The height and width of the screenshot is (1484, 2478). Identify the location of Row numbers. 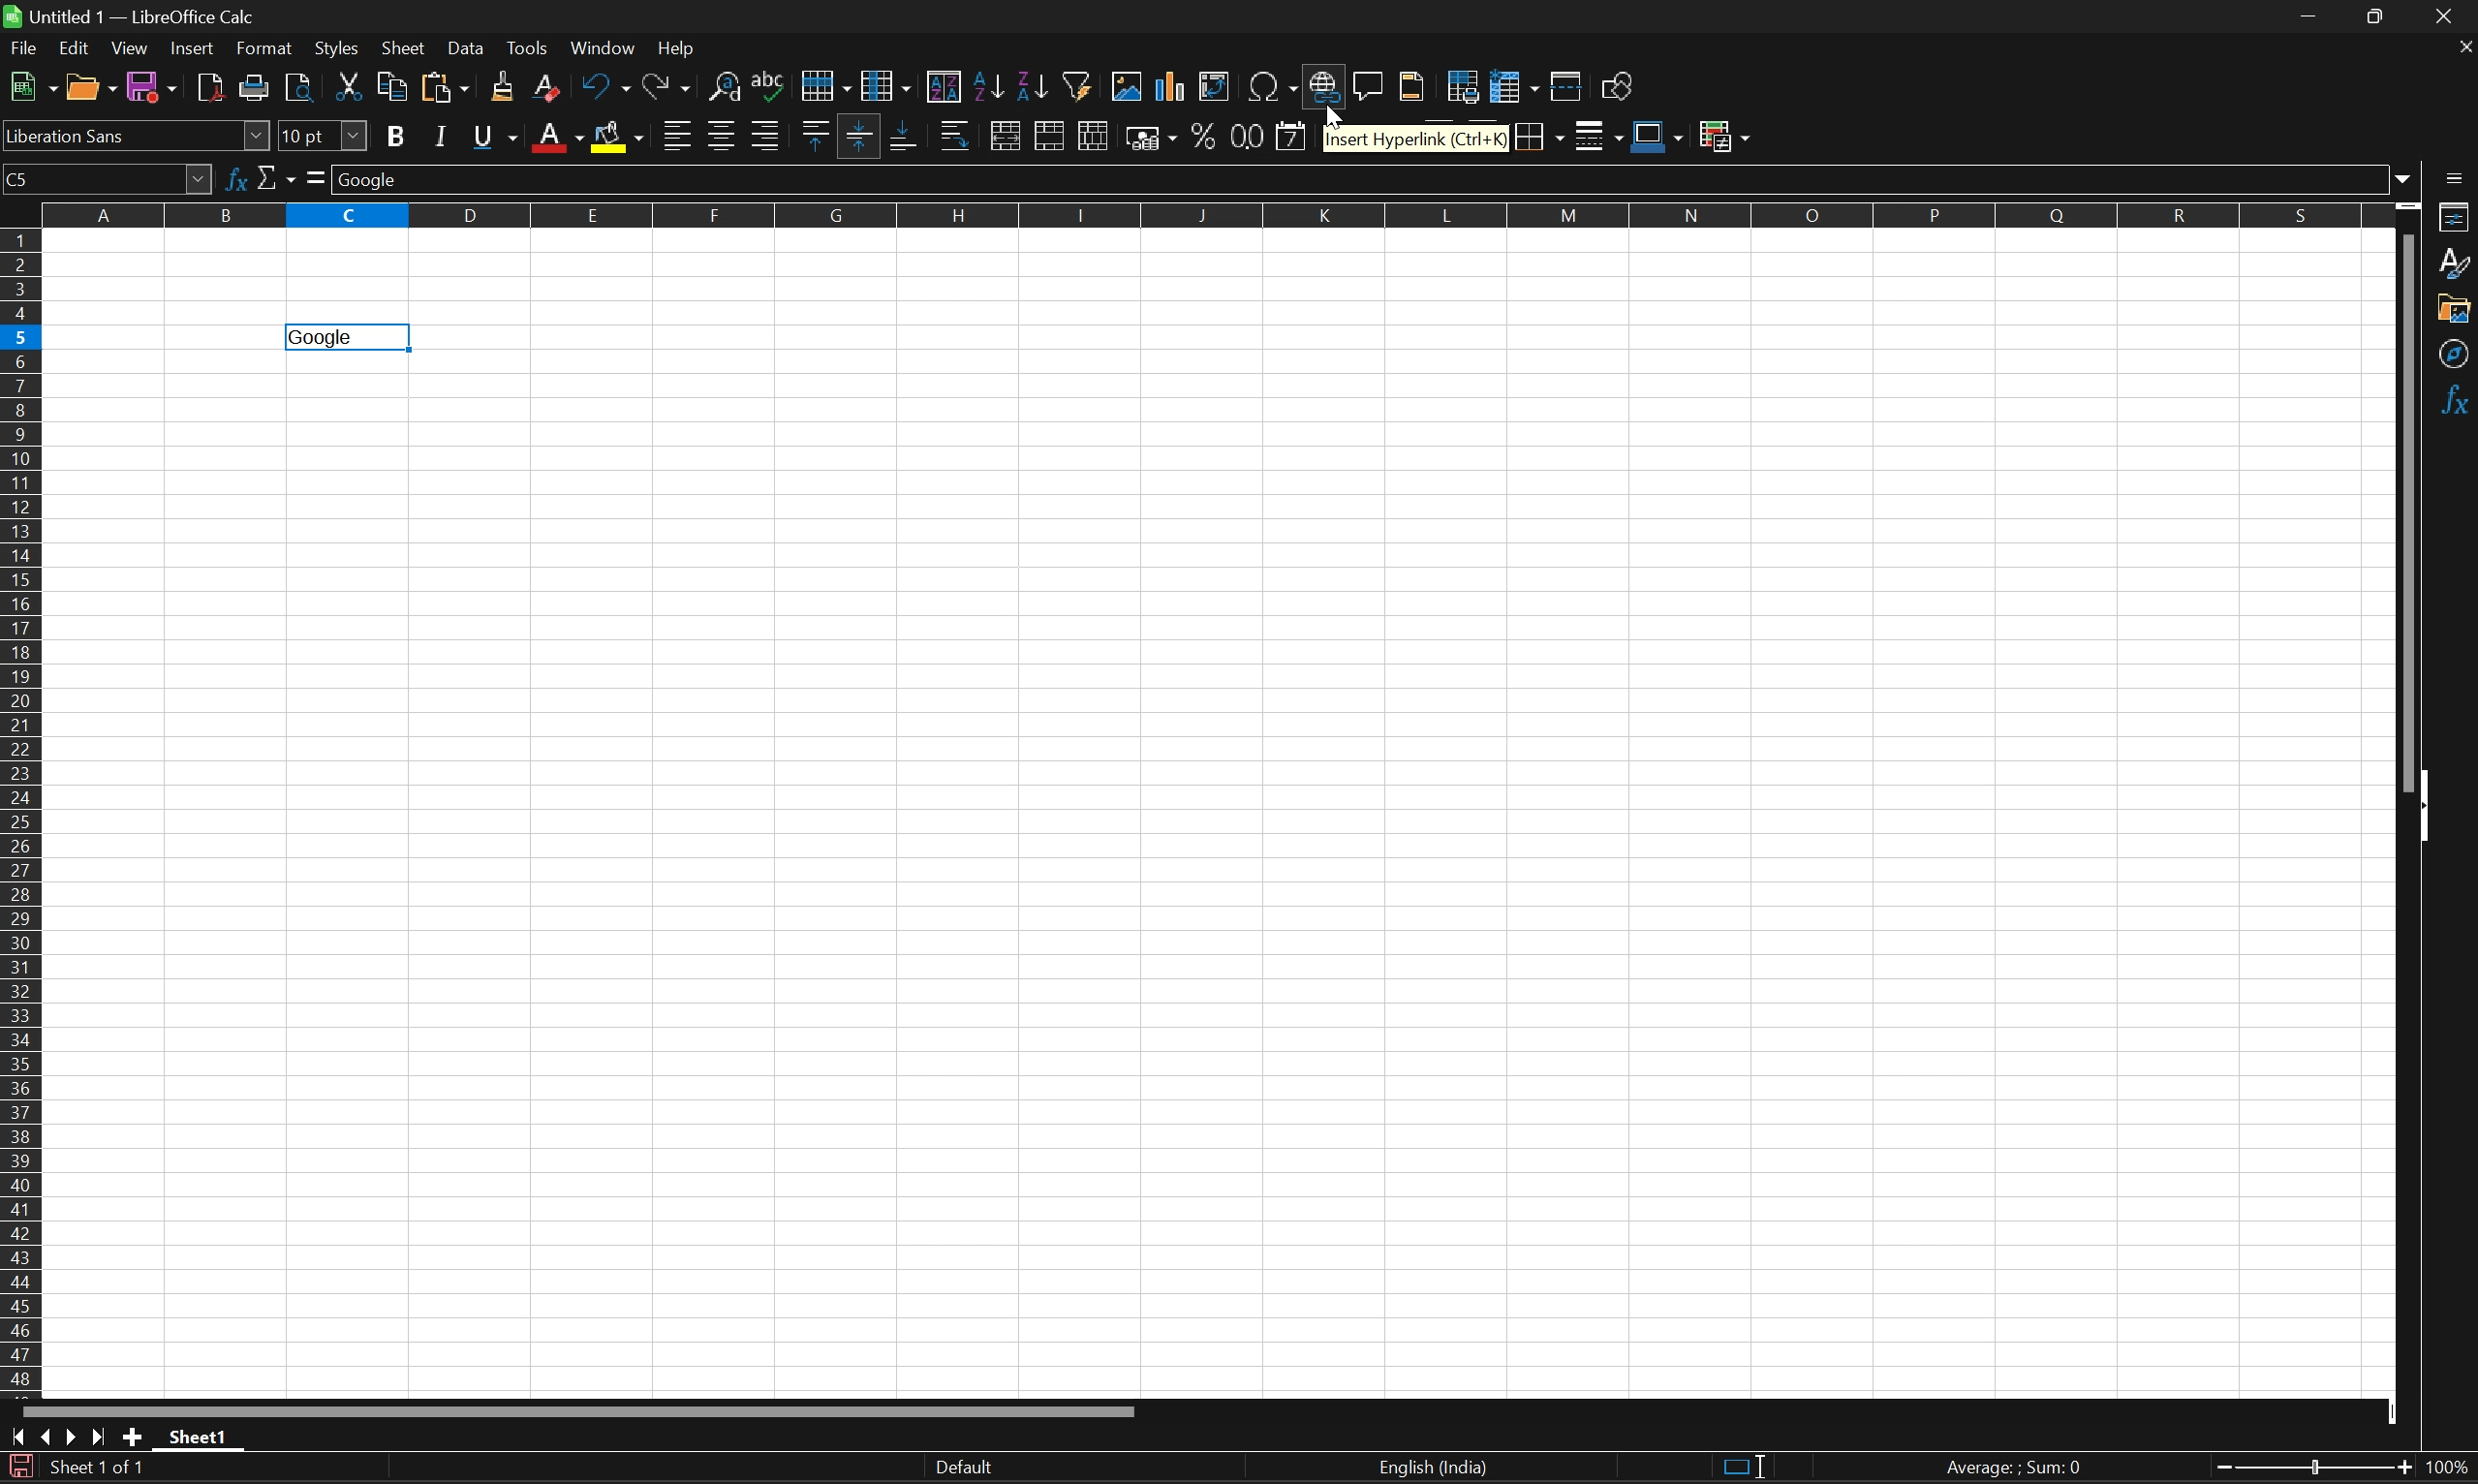
(23, 816).